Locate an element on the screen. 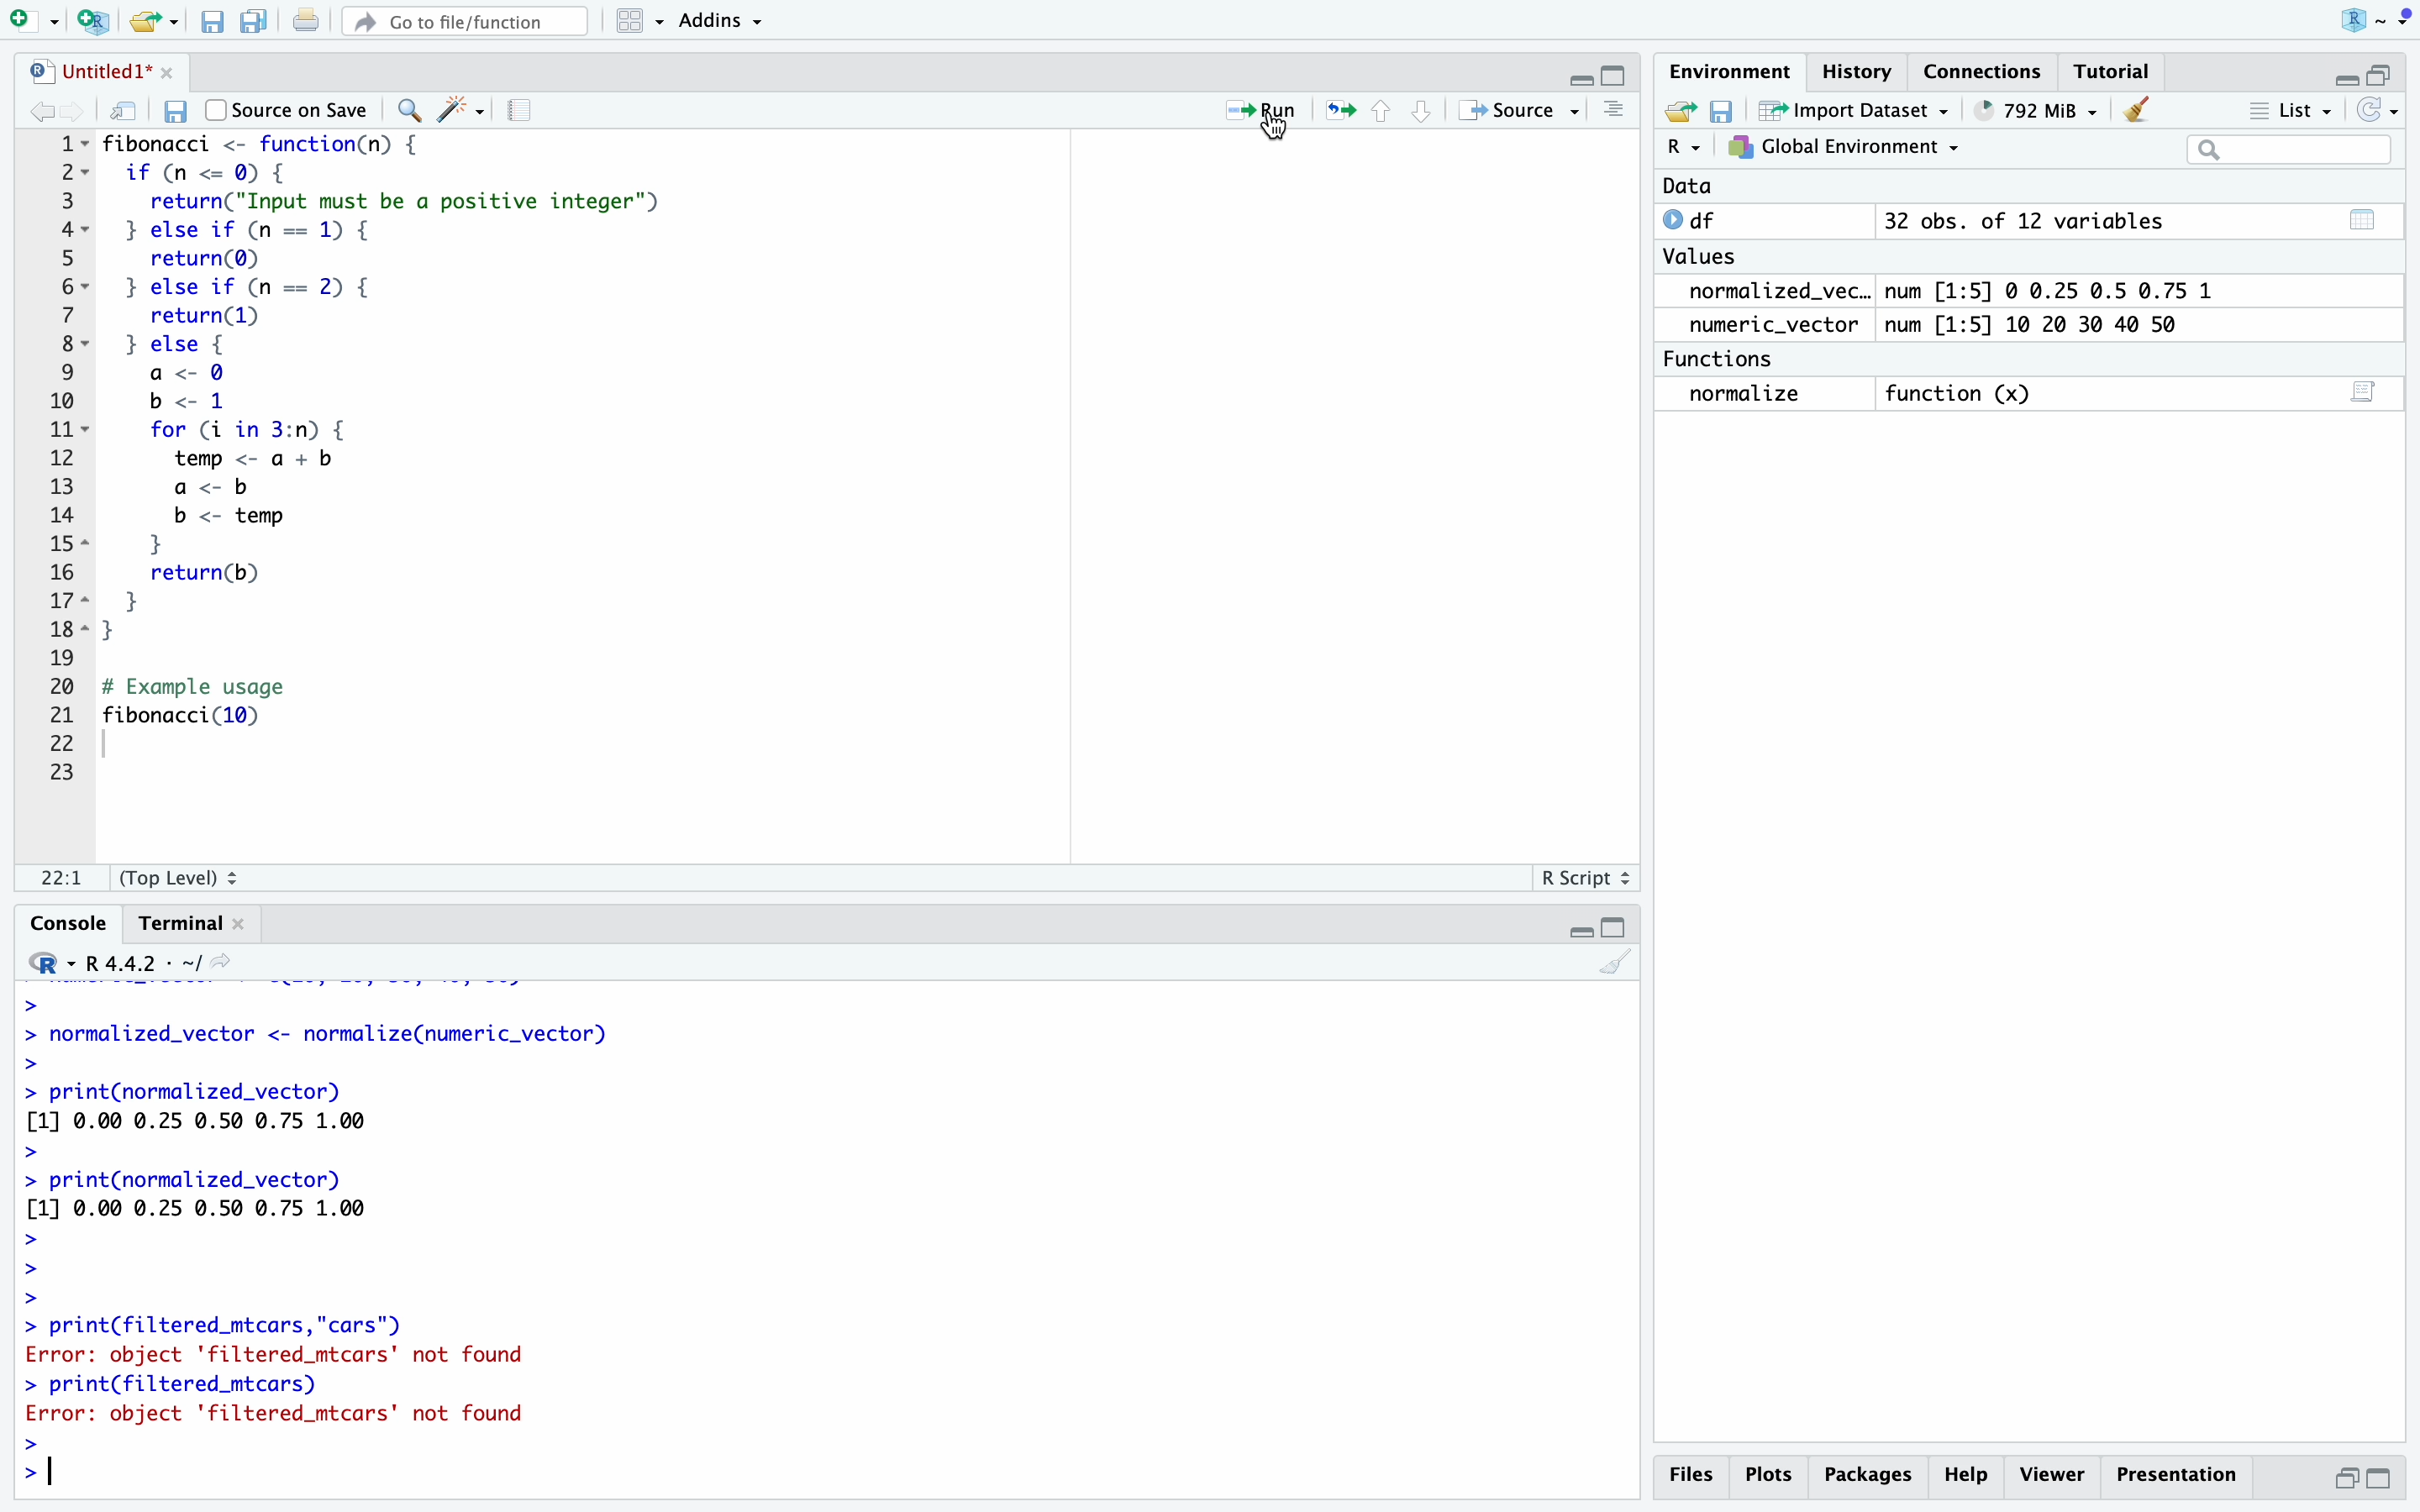 The image size is (2420, 1512). num [1:5] 0 0.25 0.5 0.75 1 is located at coordinates (2045, 288).